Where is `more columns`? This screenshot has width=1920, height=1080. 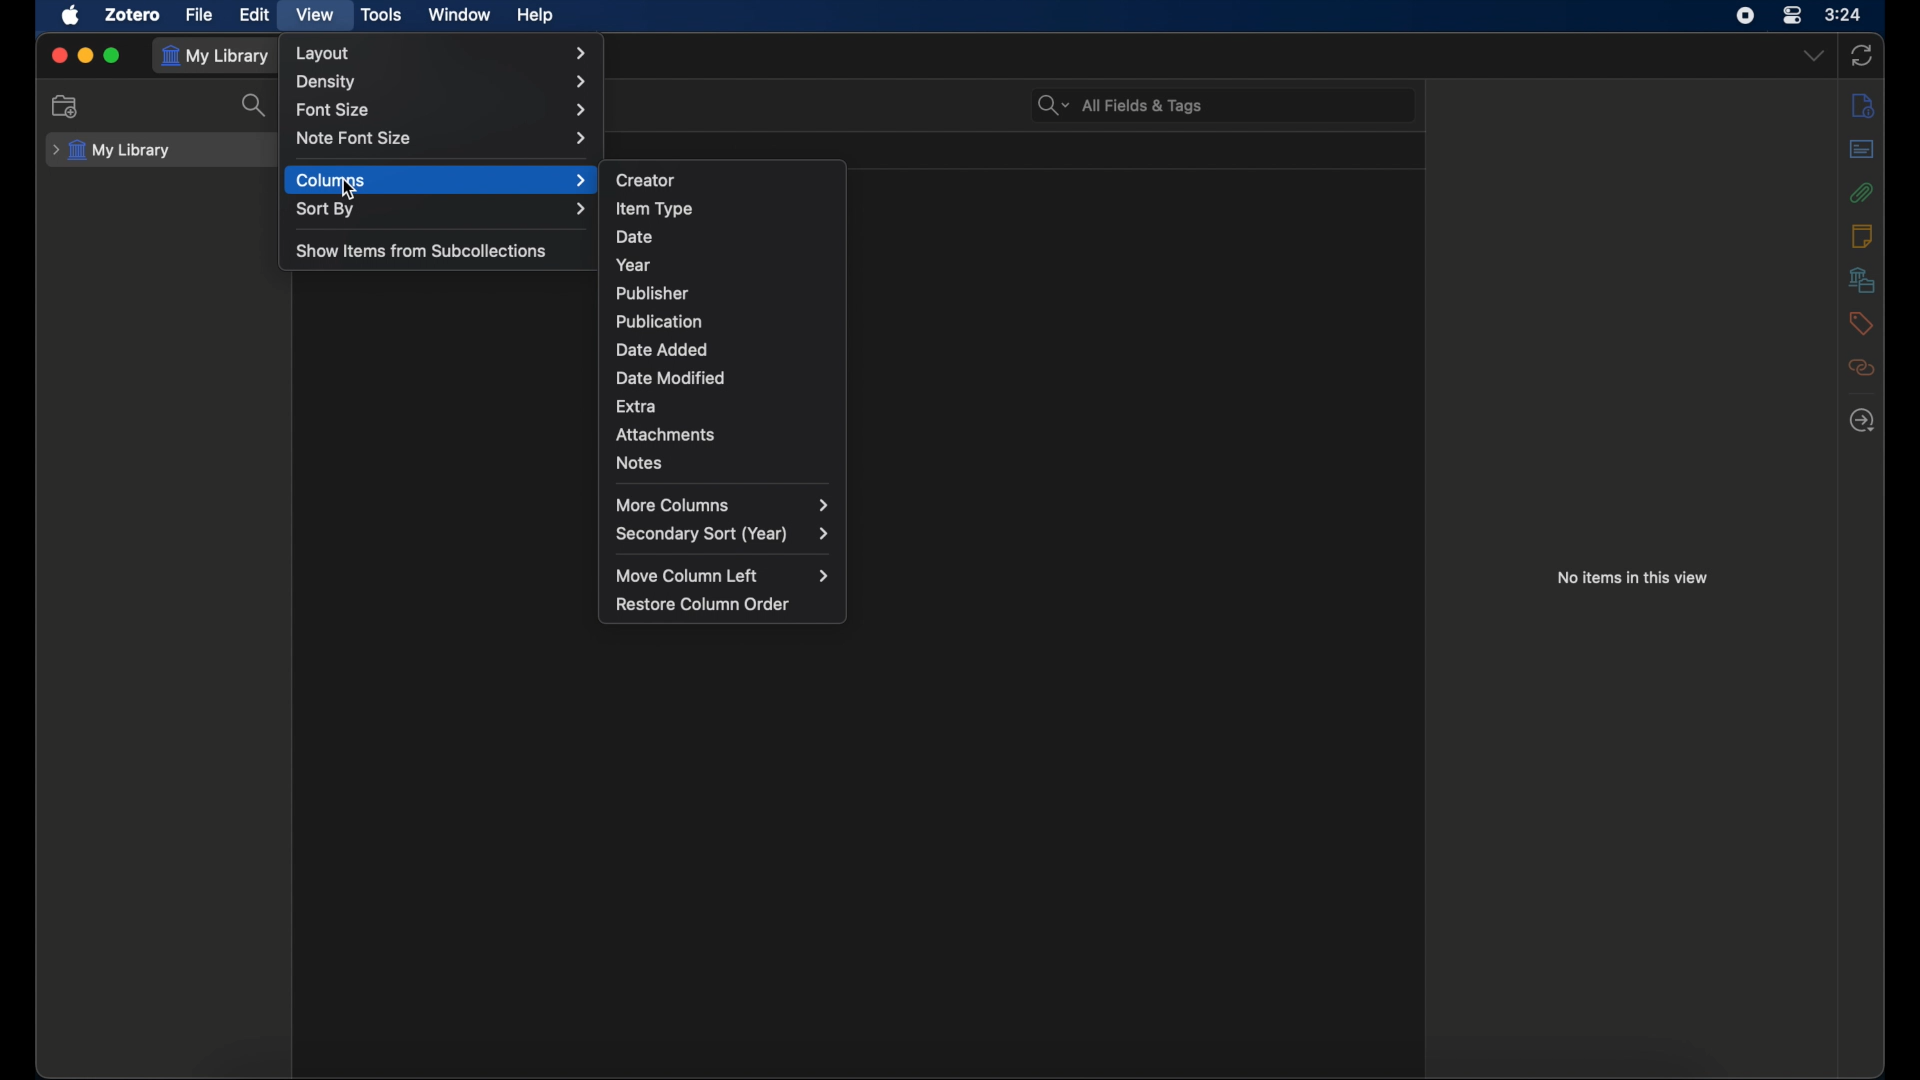
more columns is located at coordinates (722, 504).